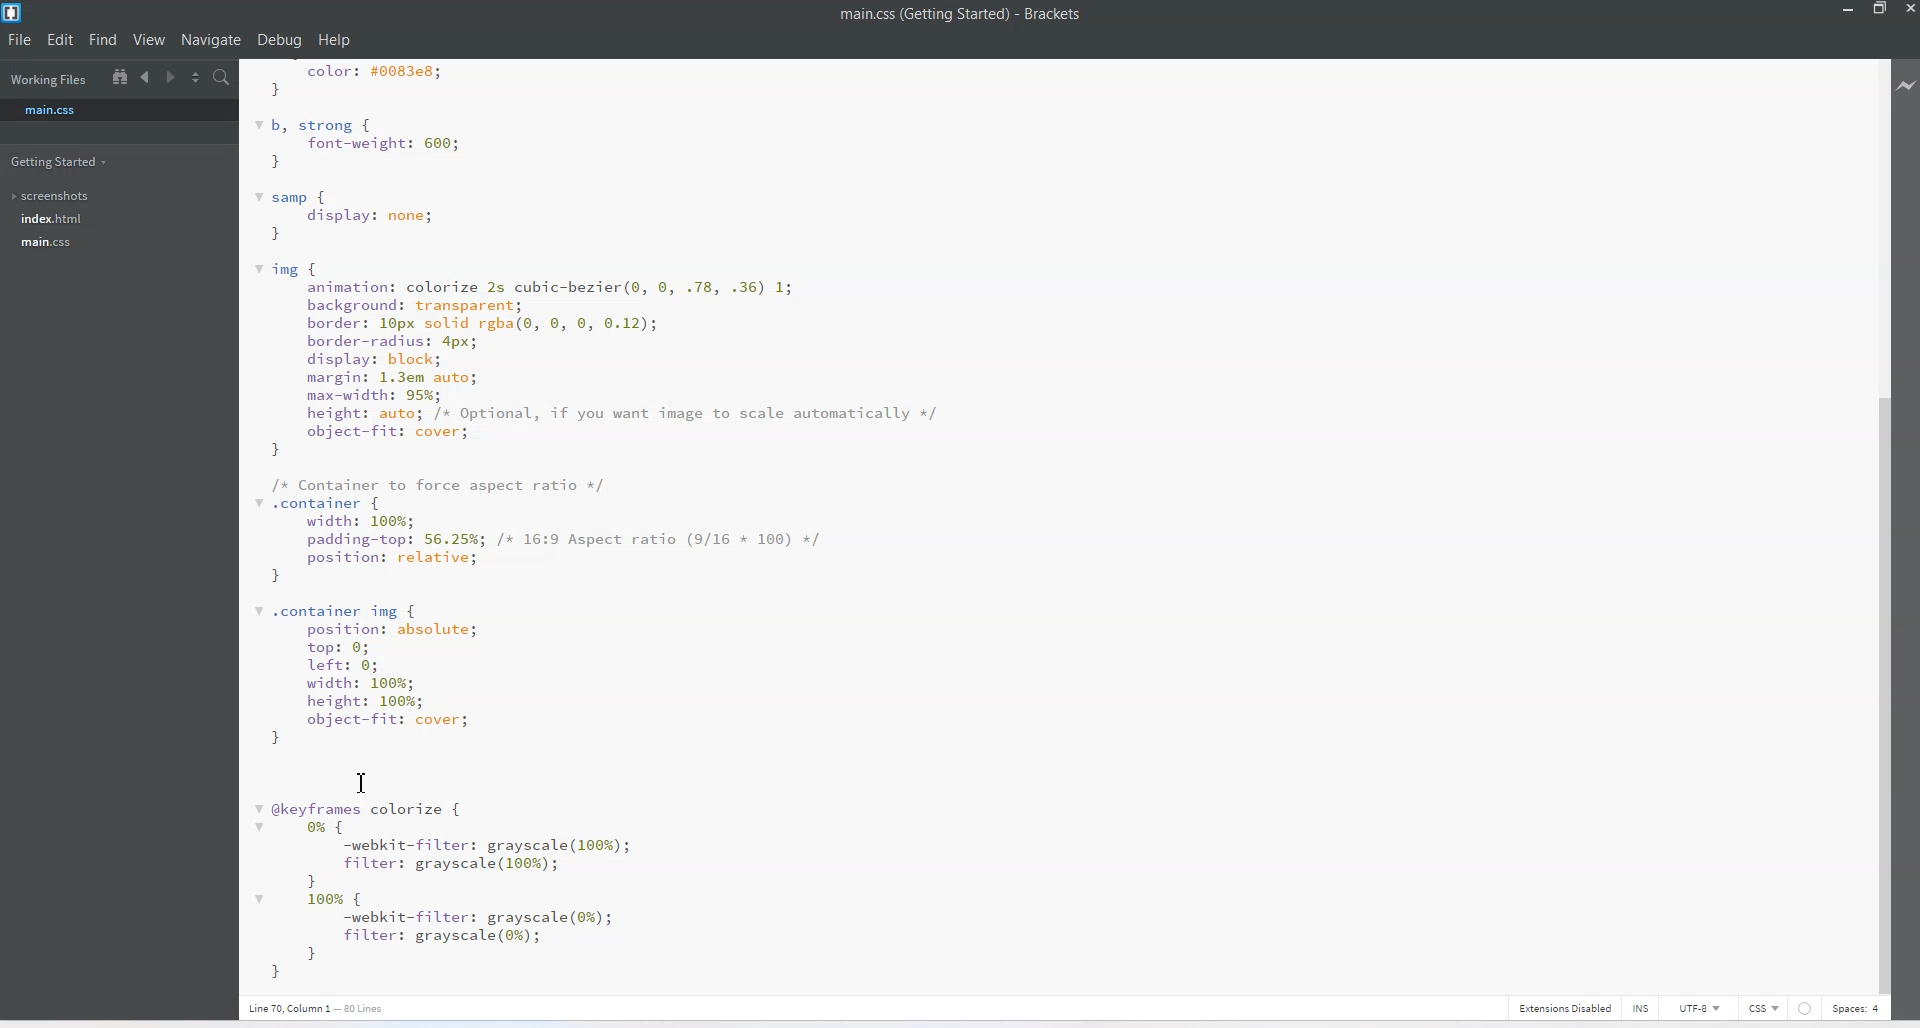 The width and height of the screenshot is (1920, 1028). Describe the element at coordinates (362, 782) in the screenshot. I see `Text Cursor` at that location.